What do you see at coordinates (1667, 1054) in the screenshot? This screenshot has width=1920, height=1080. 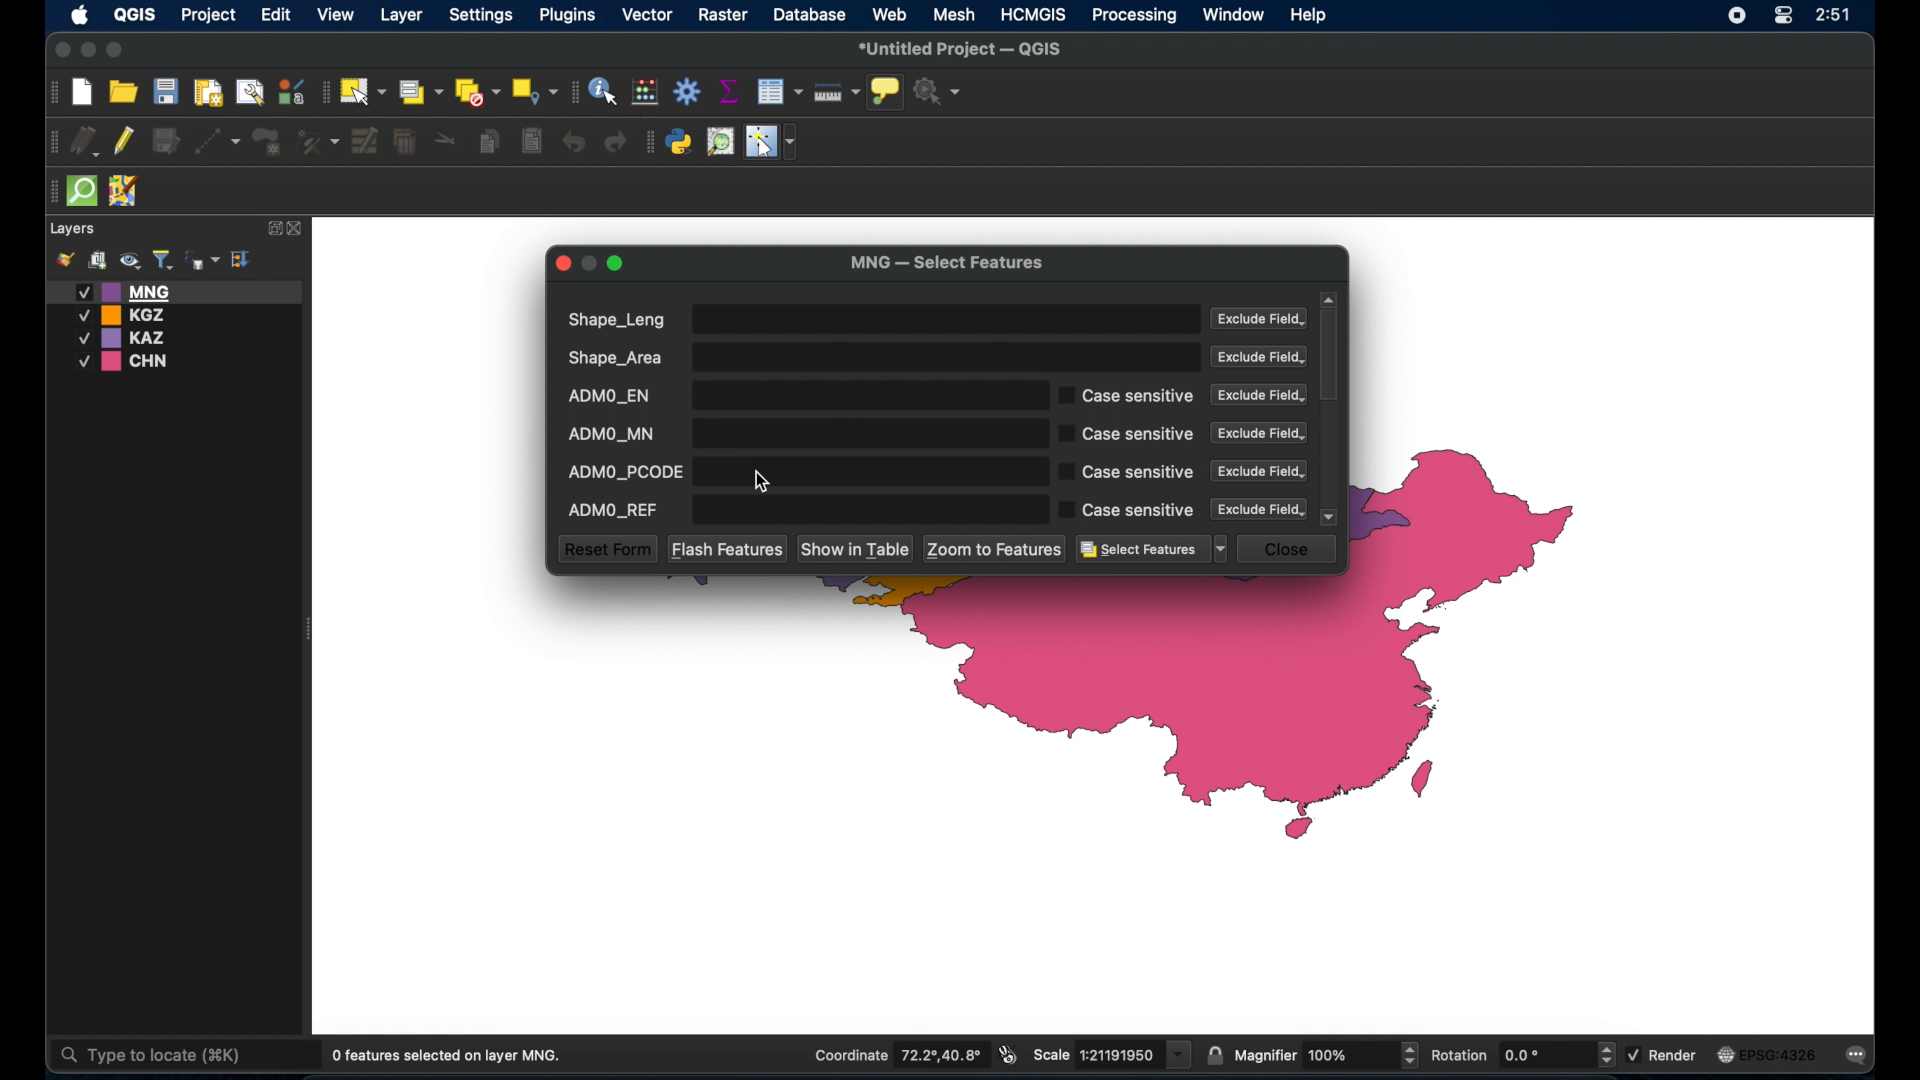 I see `render` at bounding box center [1667, 1054].